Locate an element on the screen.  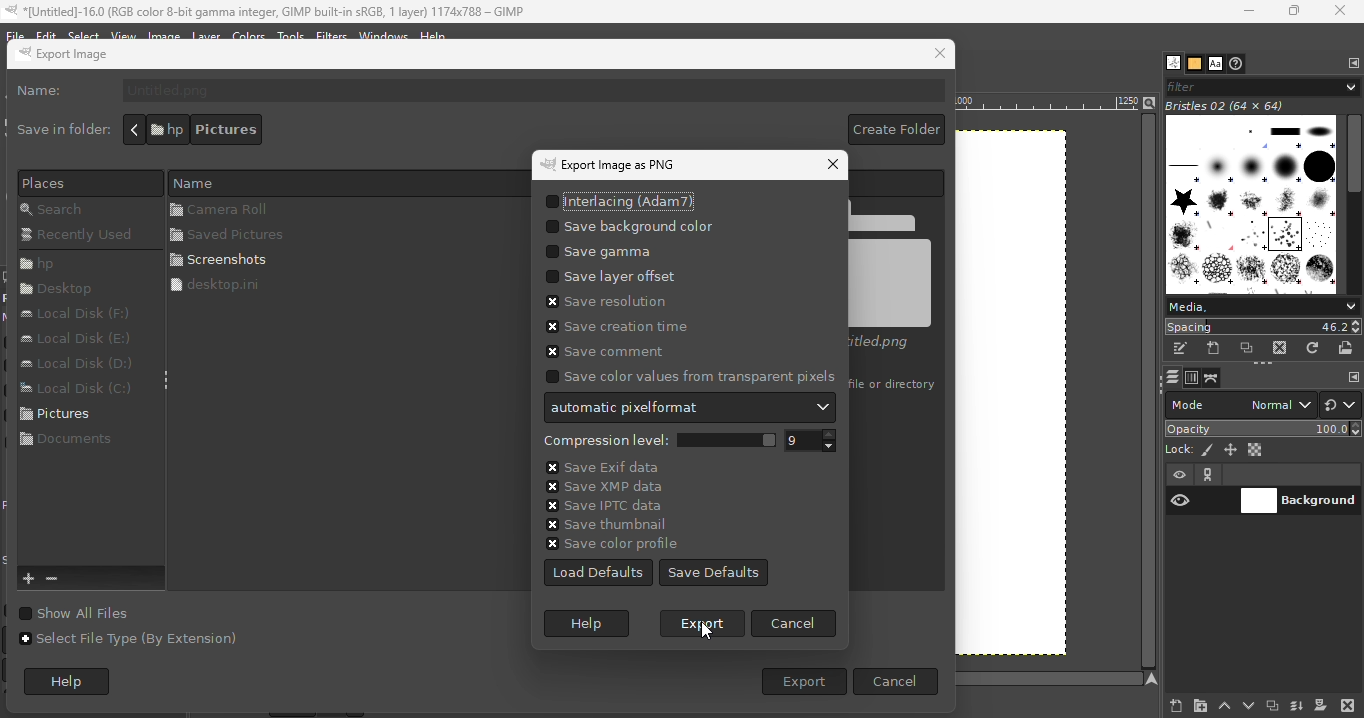
Lock alpha channel is located at coordinates (1257, 450).